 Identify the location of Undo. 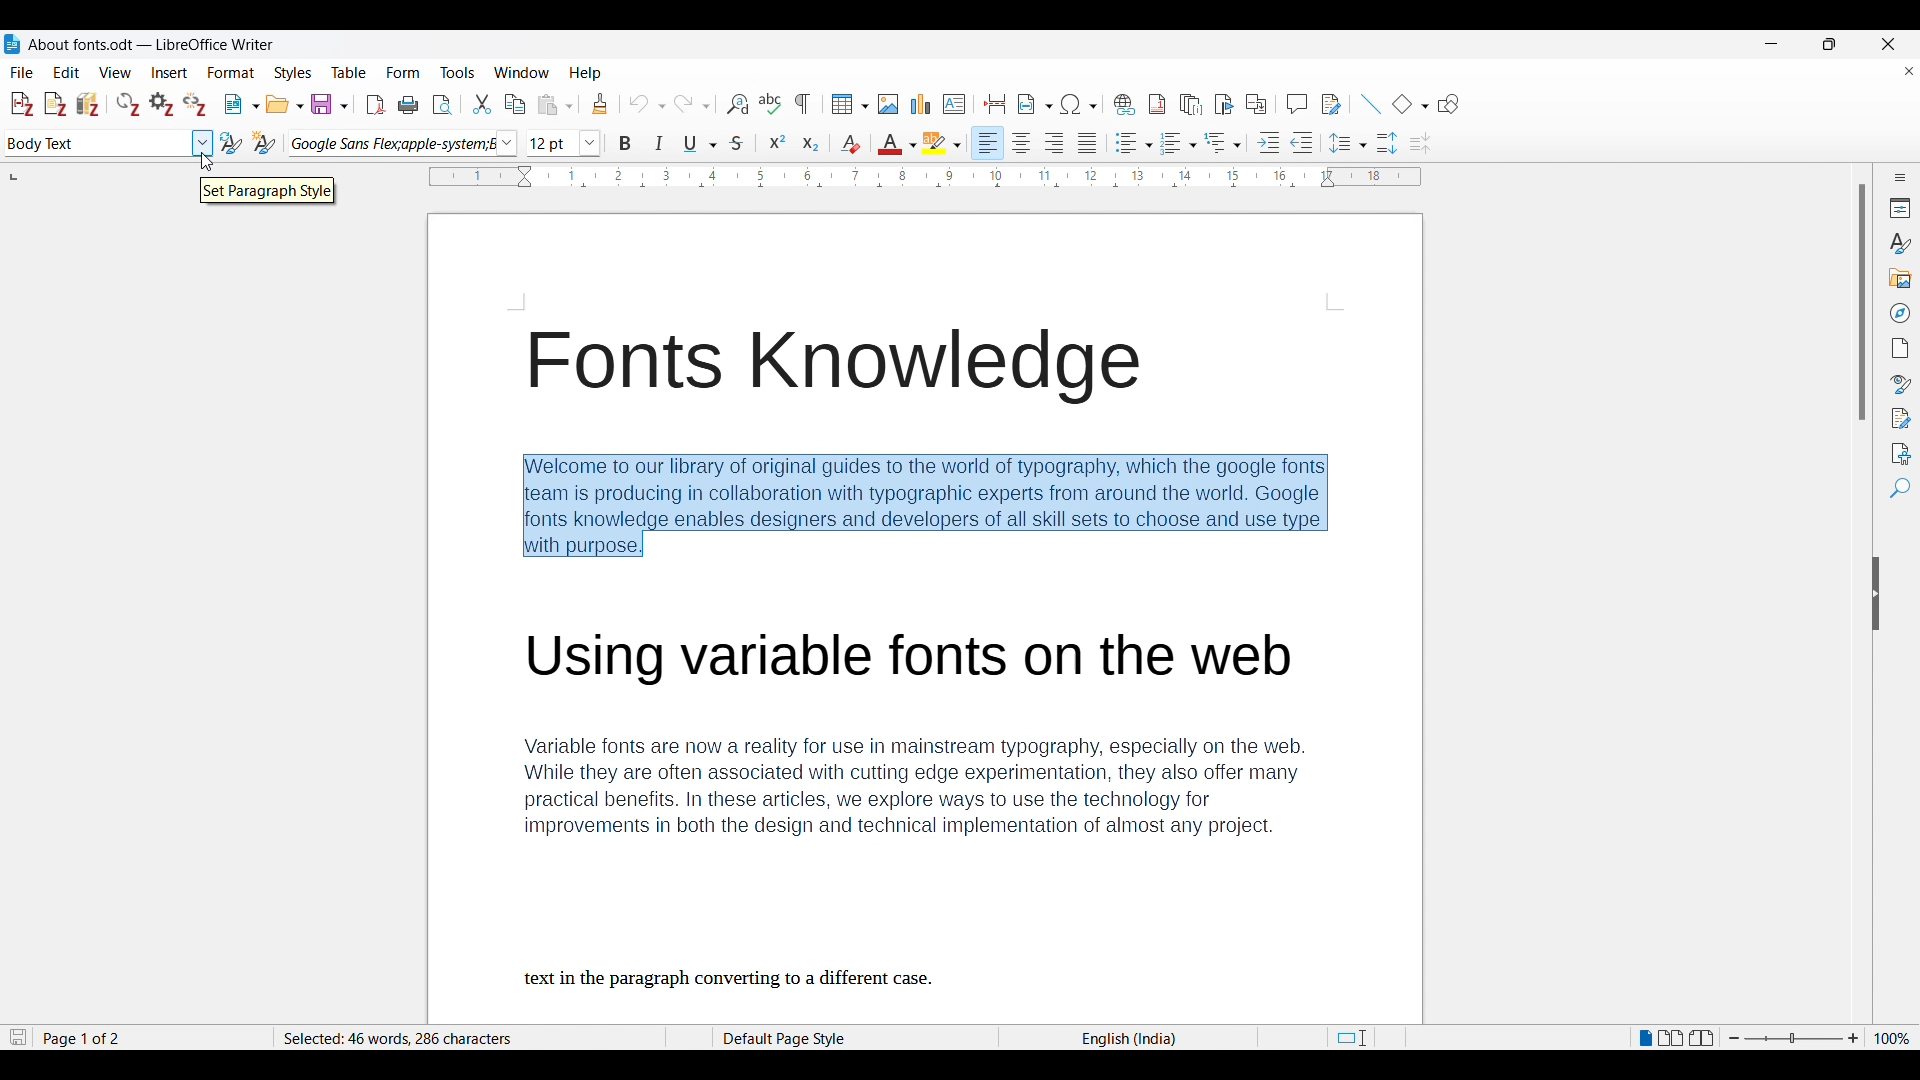
(647, 104).